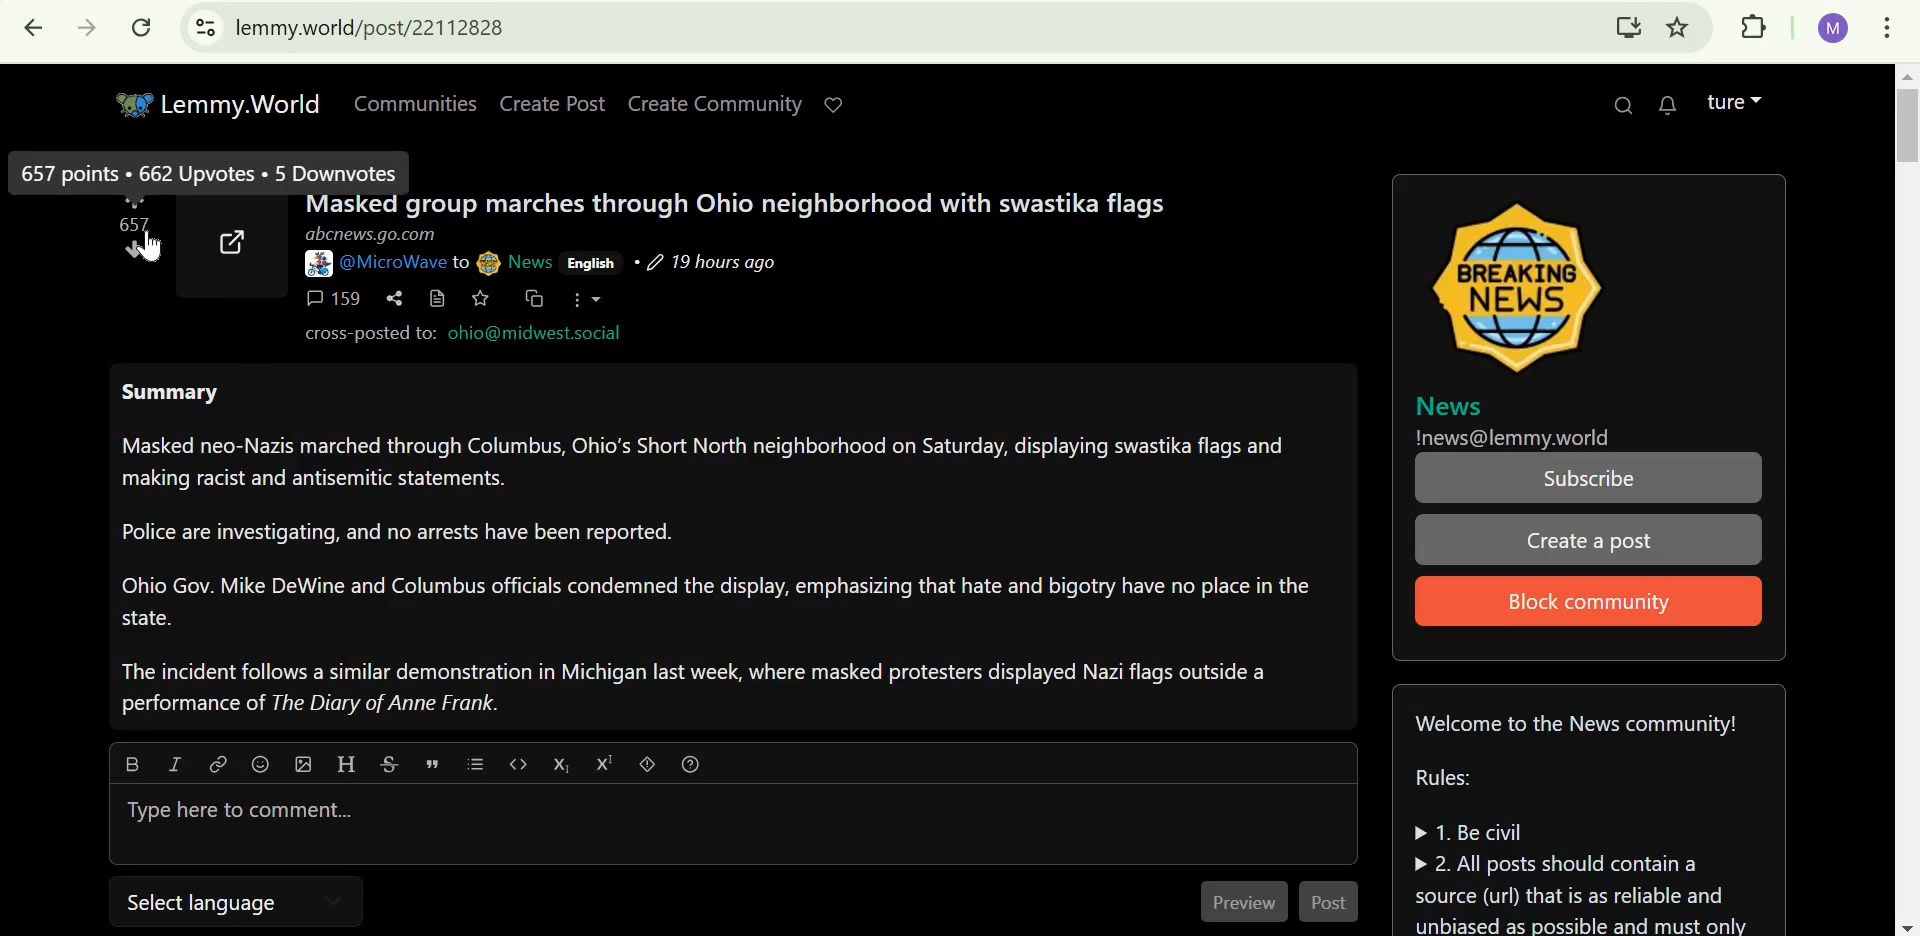  I want to click on Summary, so click(721, 555).